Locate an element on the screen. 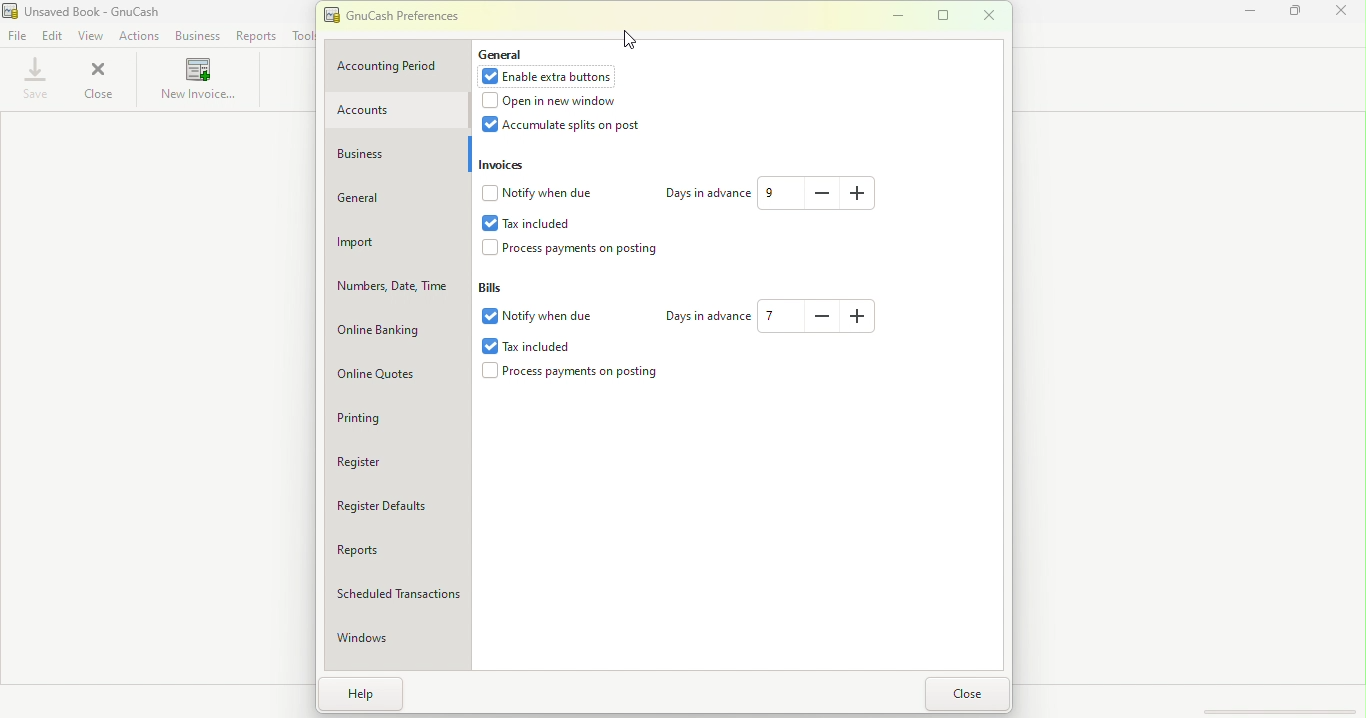 This screenshot has width=1366, height=718. Windows is located at coordinates (394, 637).